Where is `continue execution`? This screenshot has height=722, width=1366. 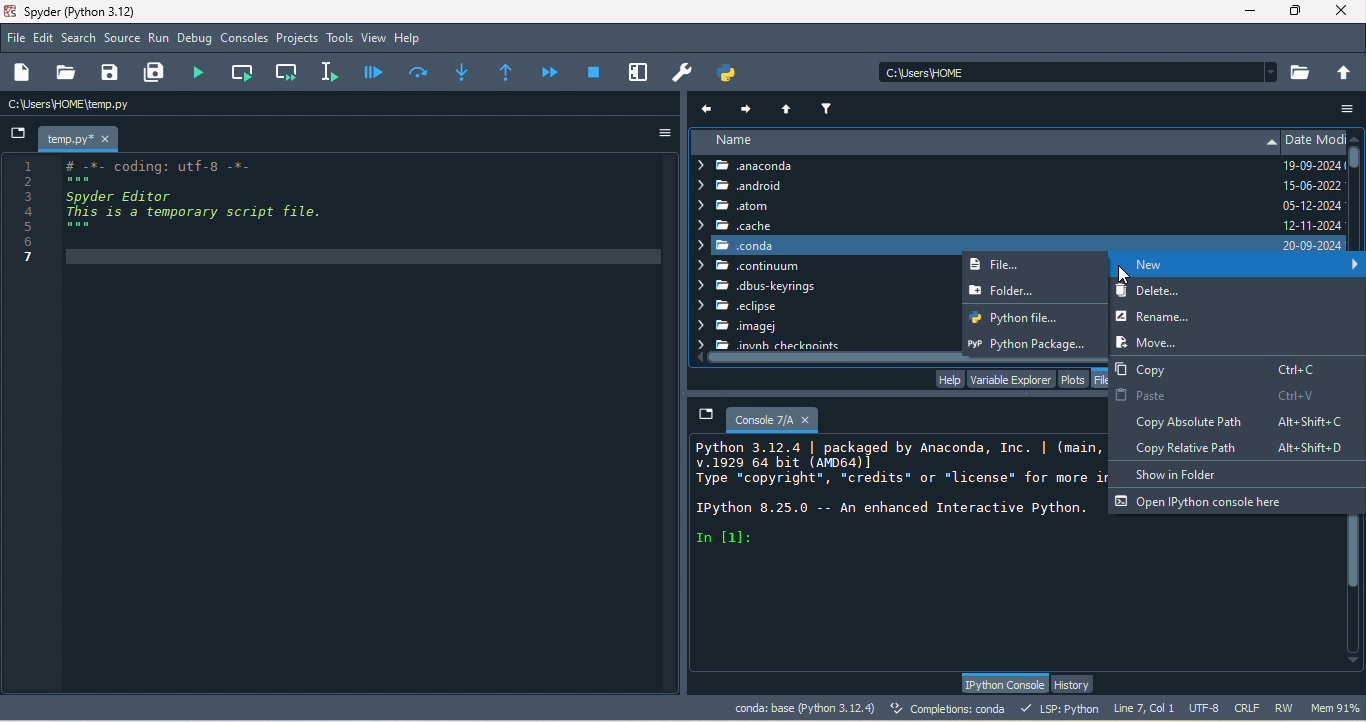
continue execution is located at coordinates (552, 72).